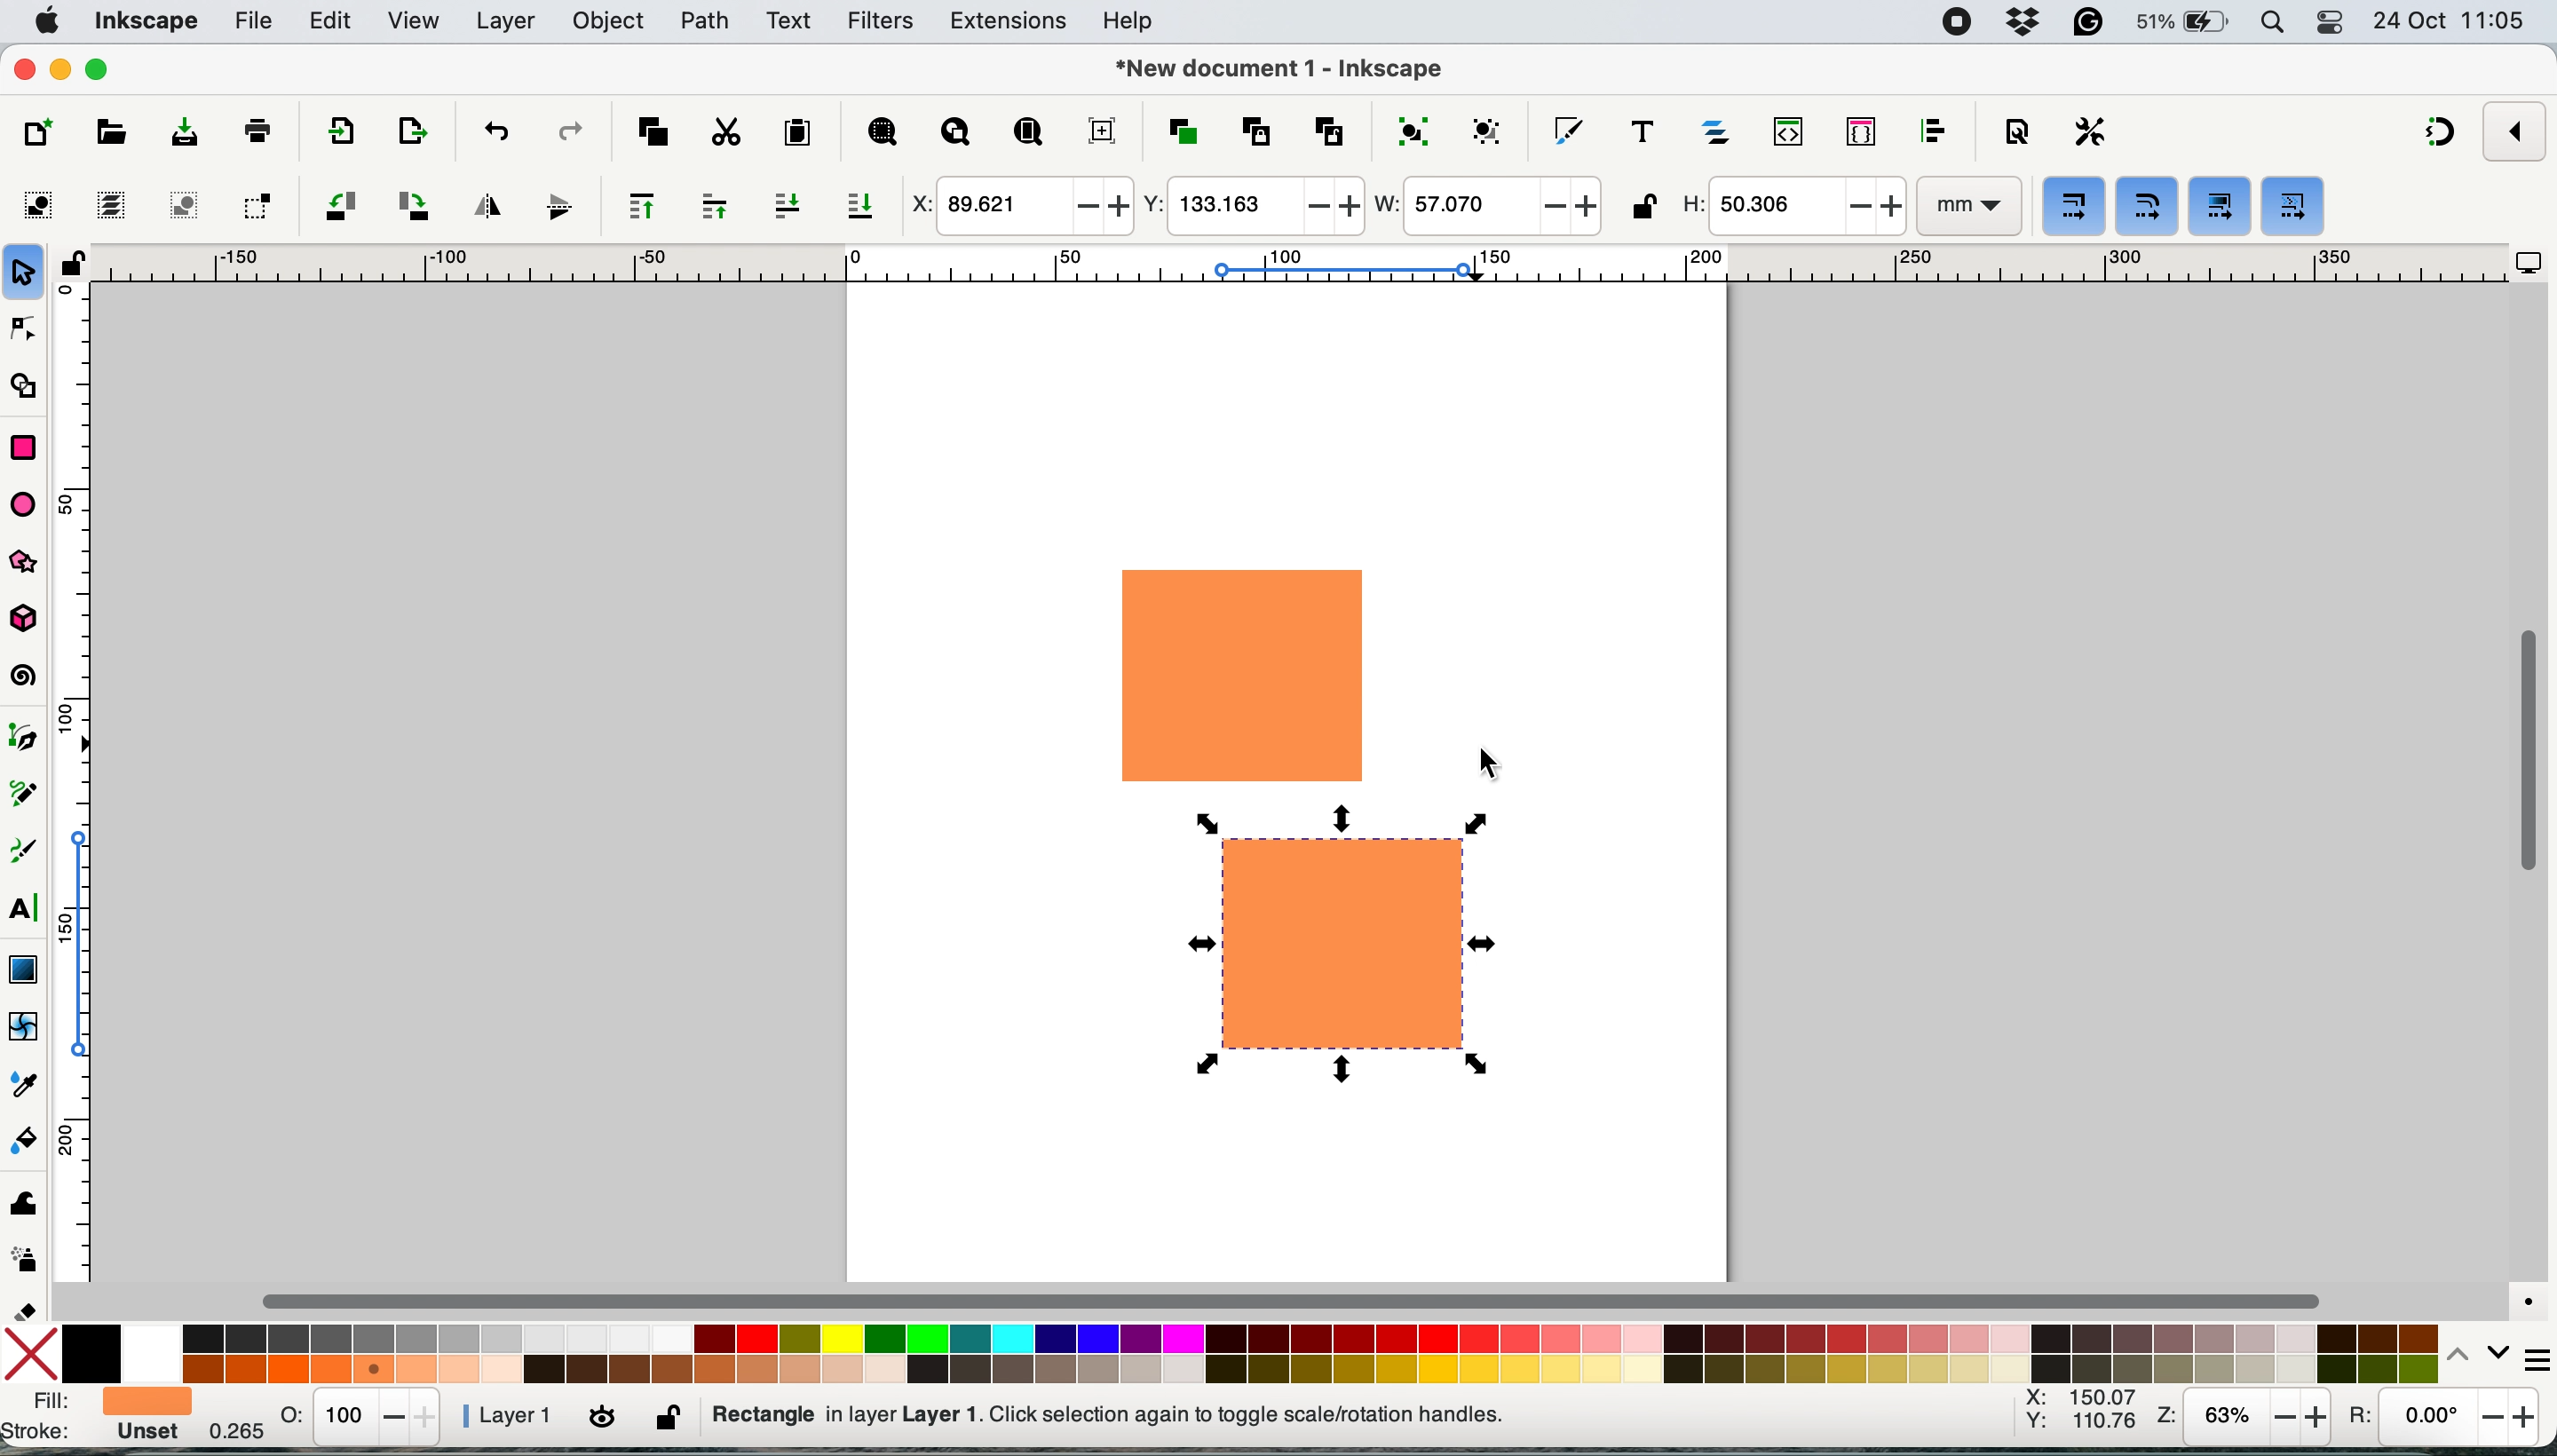 This screenshot has height=1456, width=2557. What do you see at coordinates (2091, 24) in the screenshot?
I see `grammarly` at bounding box center [2091, 24].